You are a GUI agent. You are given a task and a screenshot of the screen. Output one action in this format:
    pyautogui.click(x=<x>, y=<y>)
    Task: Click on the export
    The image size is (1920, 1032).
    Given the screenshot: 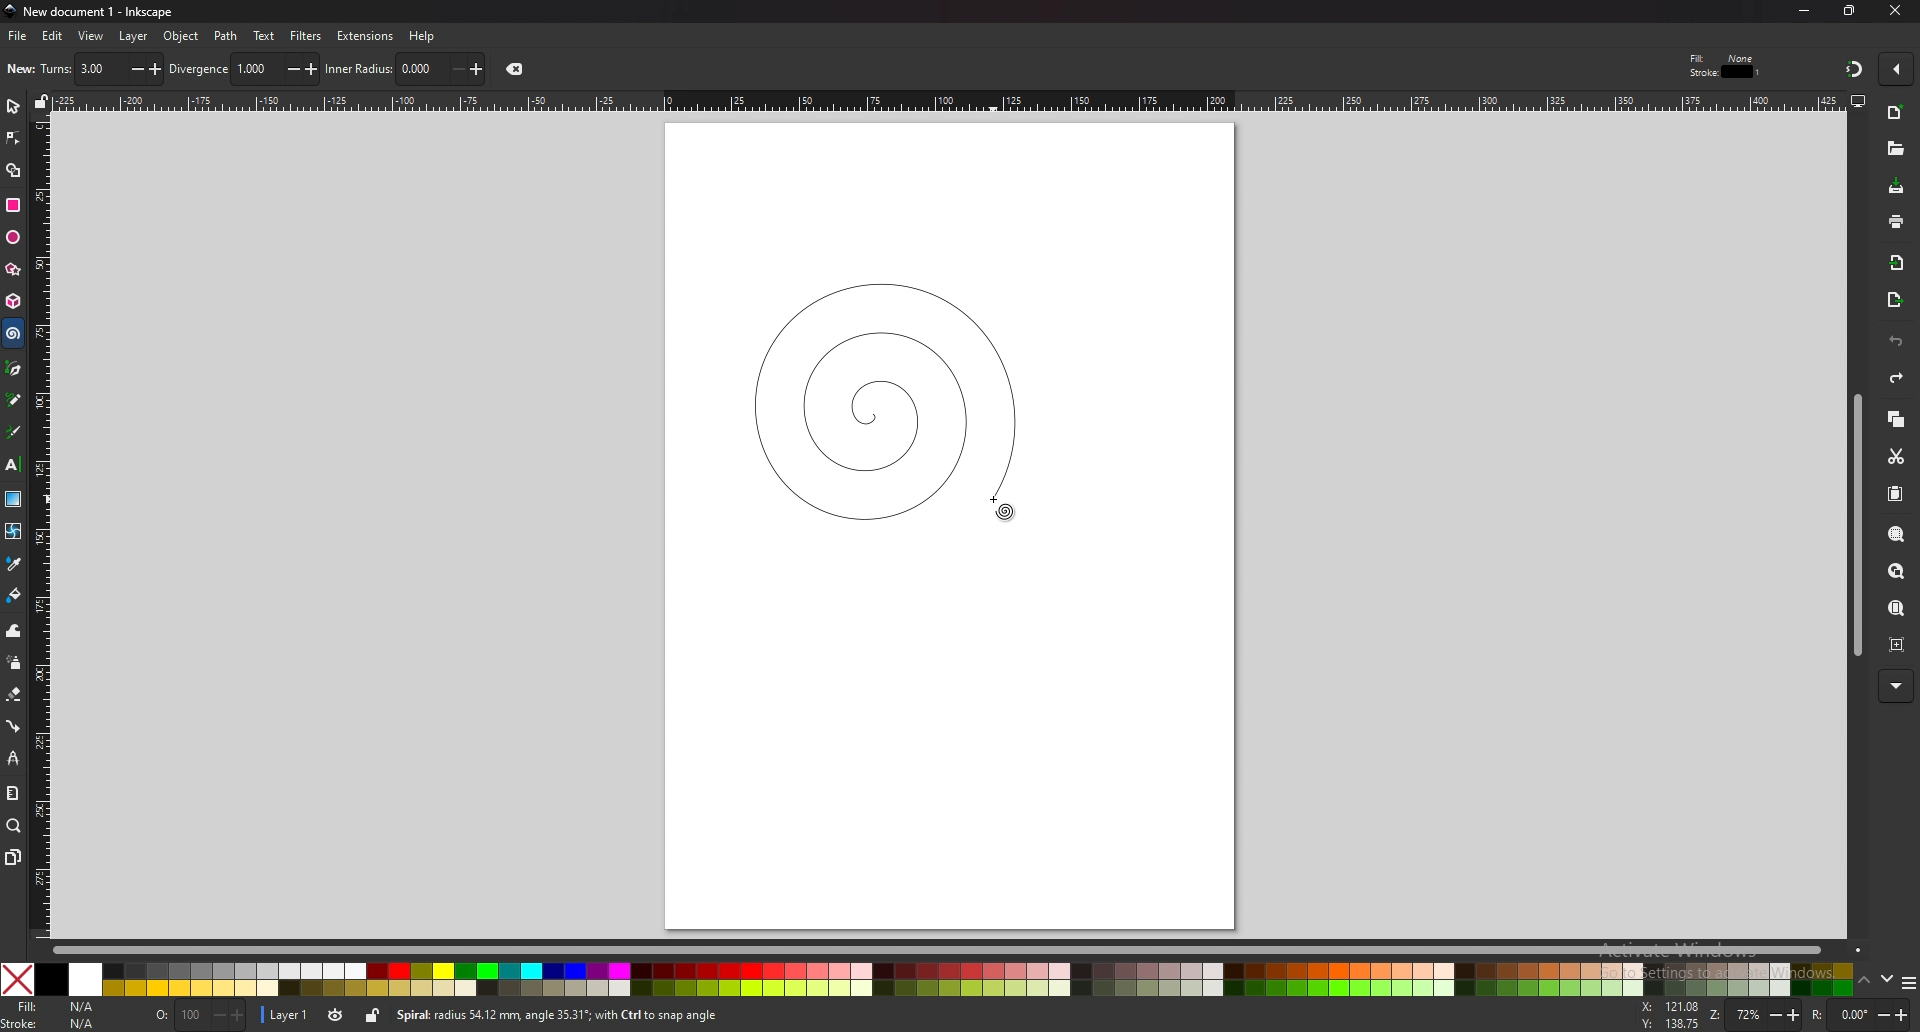 What is the action you would take?
    pyautogui.click(x=1893, y=300)
    